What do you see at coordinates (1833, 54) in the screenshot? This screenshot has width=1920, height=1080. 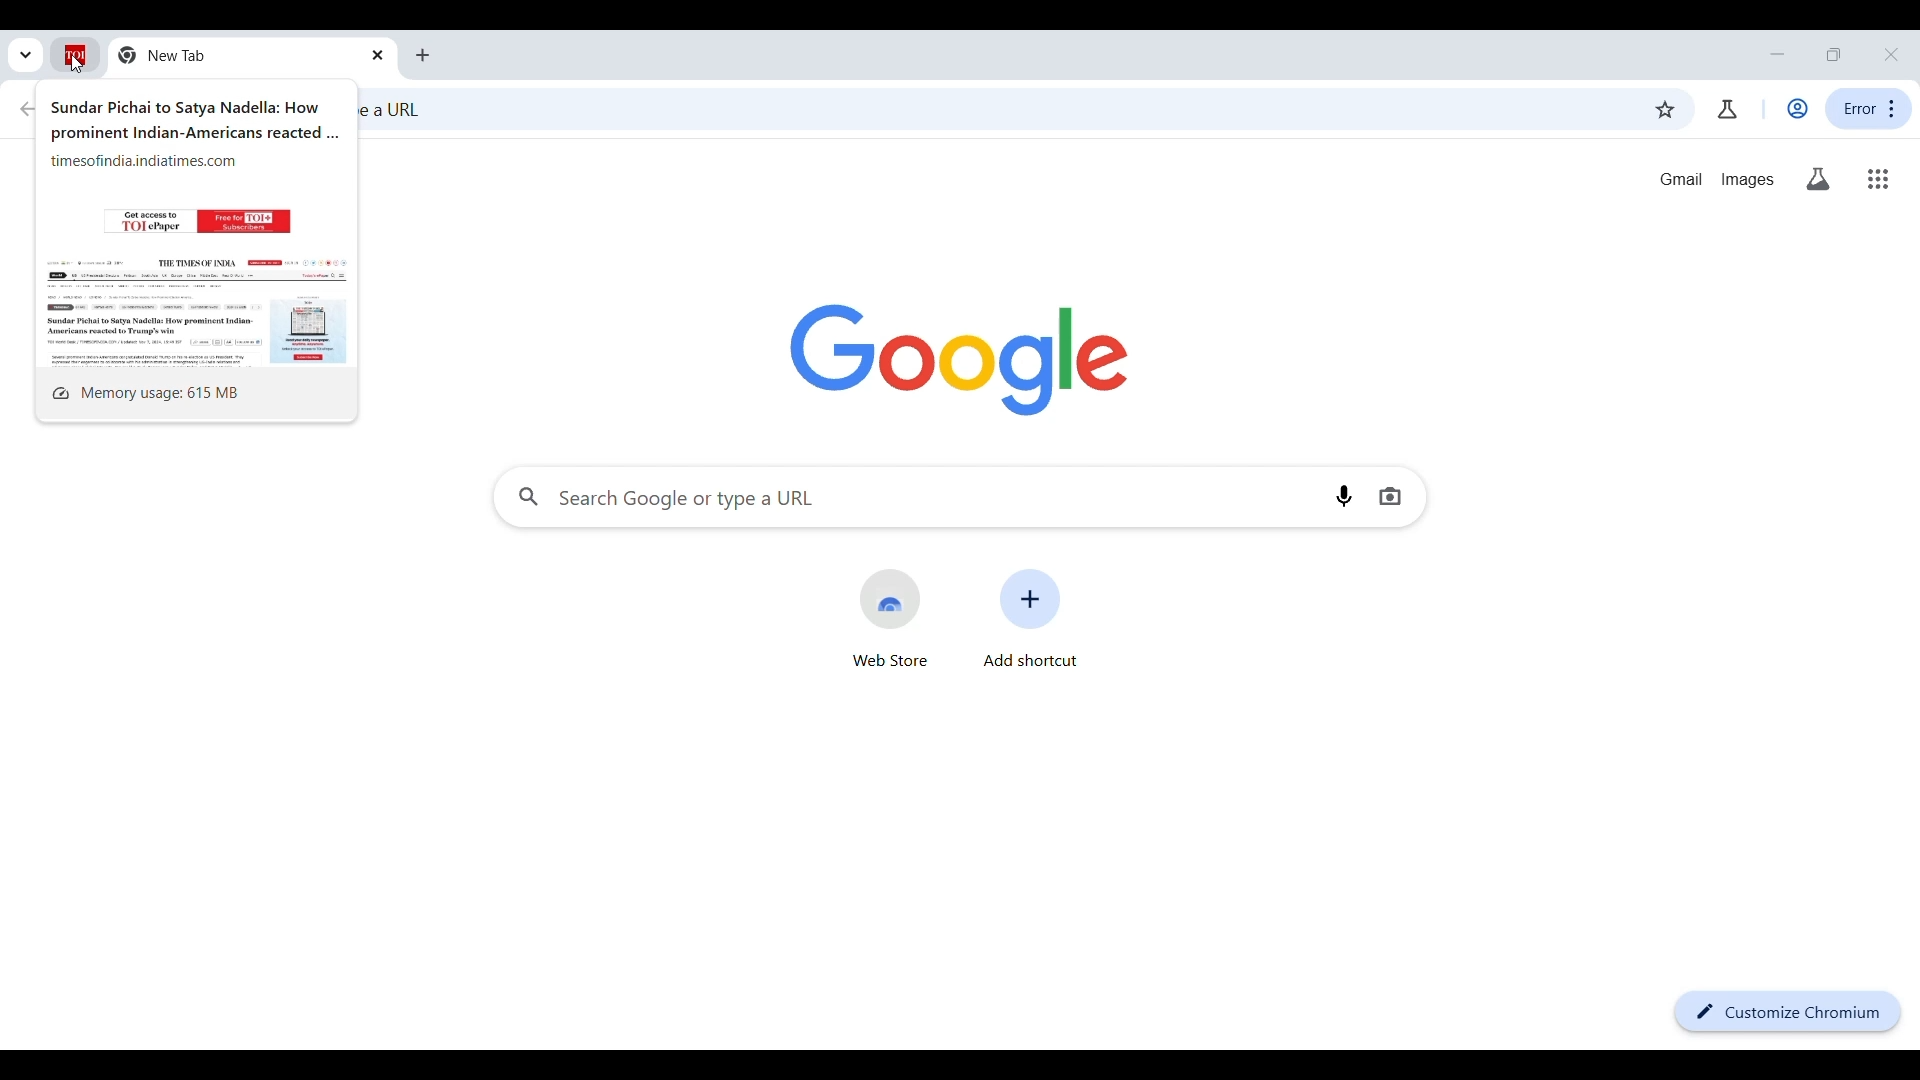 I see `Show interface in a smaller tab` at bounding box center [1833, 54].